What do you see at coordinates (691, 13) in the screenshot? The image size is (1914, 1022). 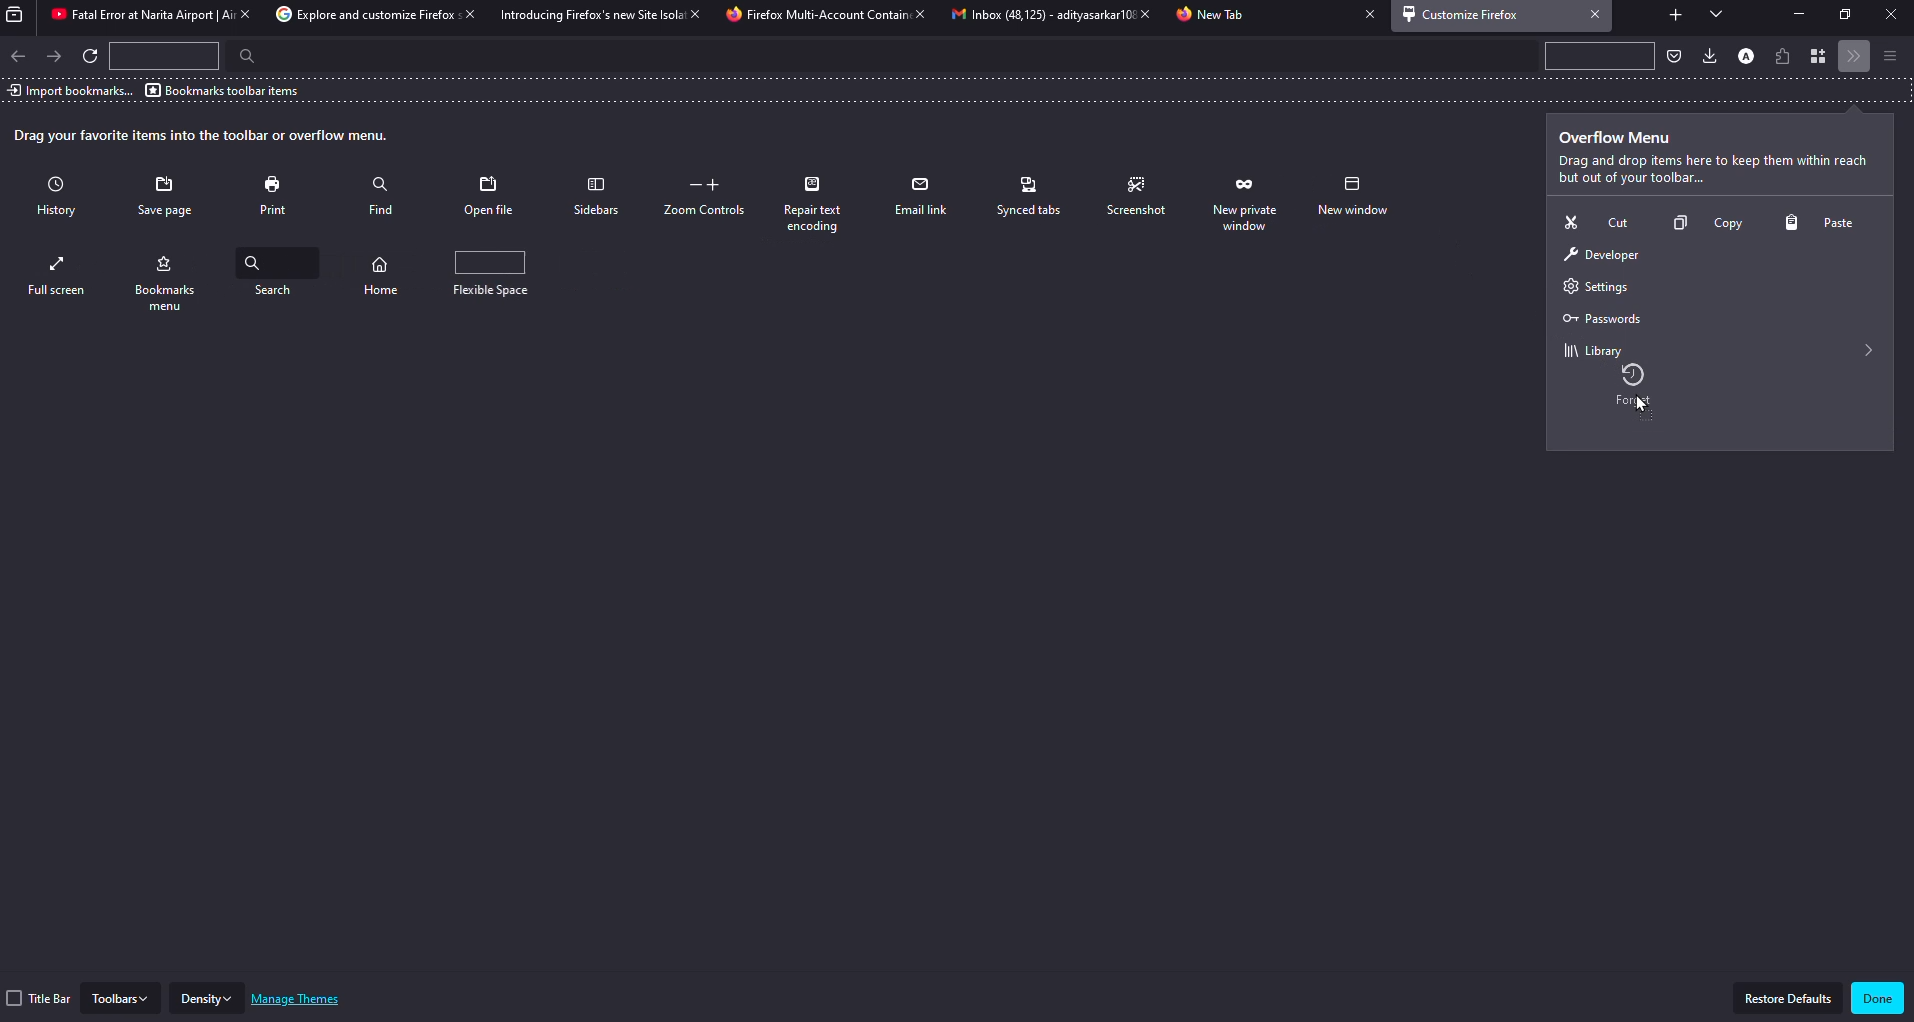 I see `close` at bounding box center [691, 13].